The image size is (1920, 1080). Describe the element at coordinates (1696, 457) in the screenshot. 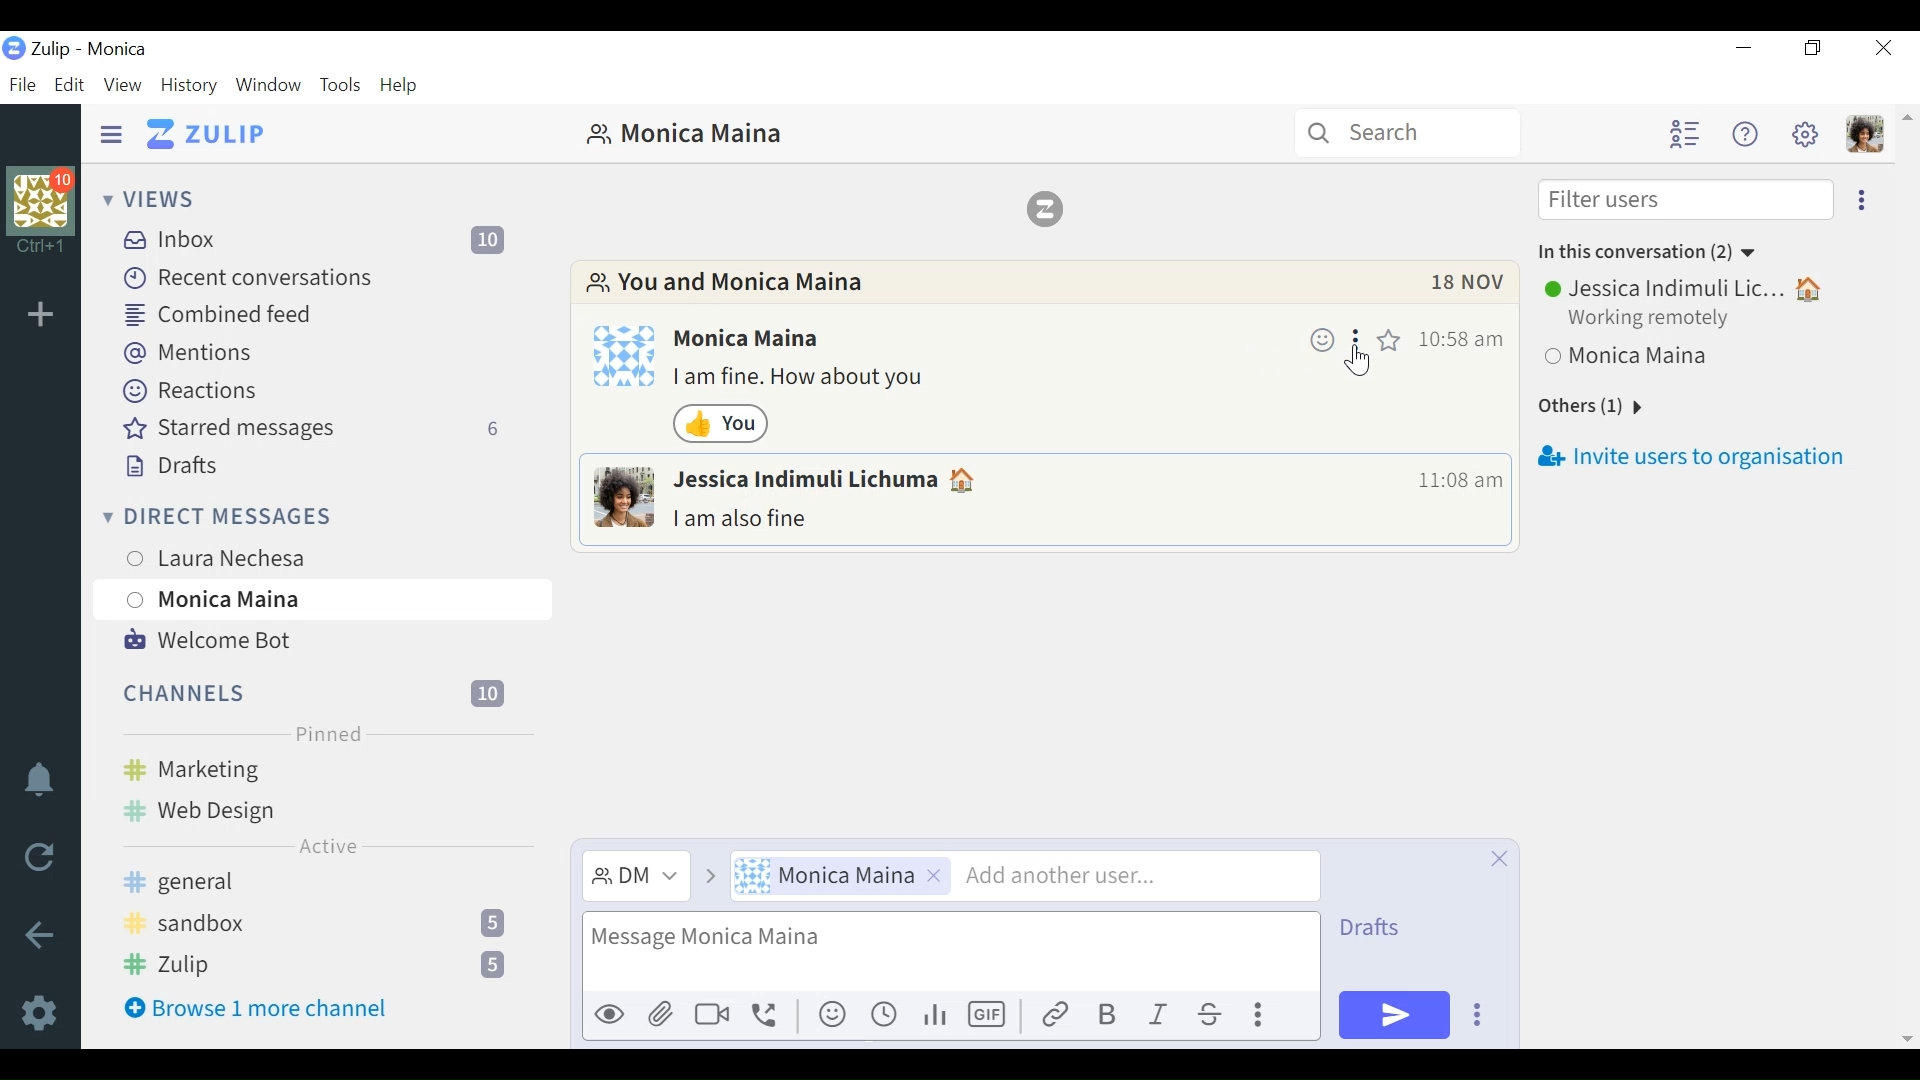

I see `Invite users to organisation` at that location.